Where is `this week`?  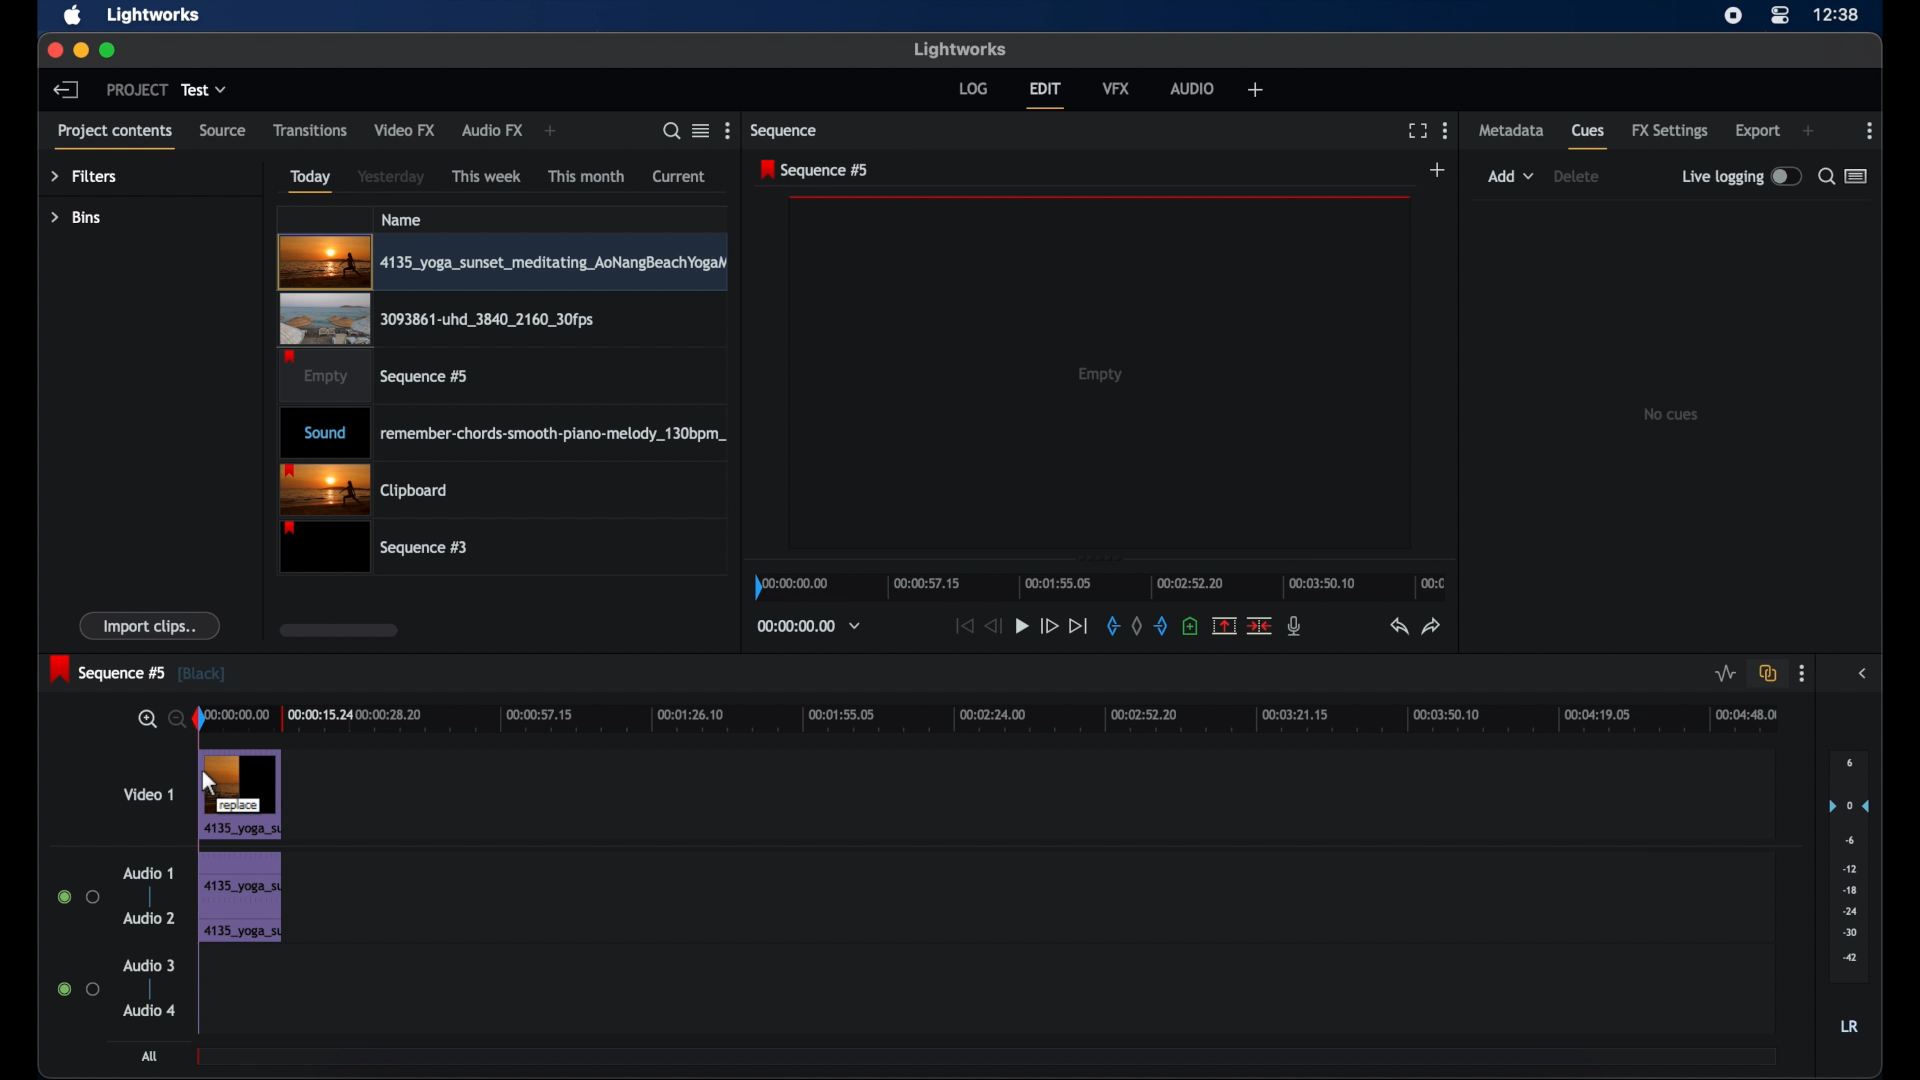 this week is located at coordinates (487, 175).